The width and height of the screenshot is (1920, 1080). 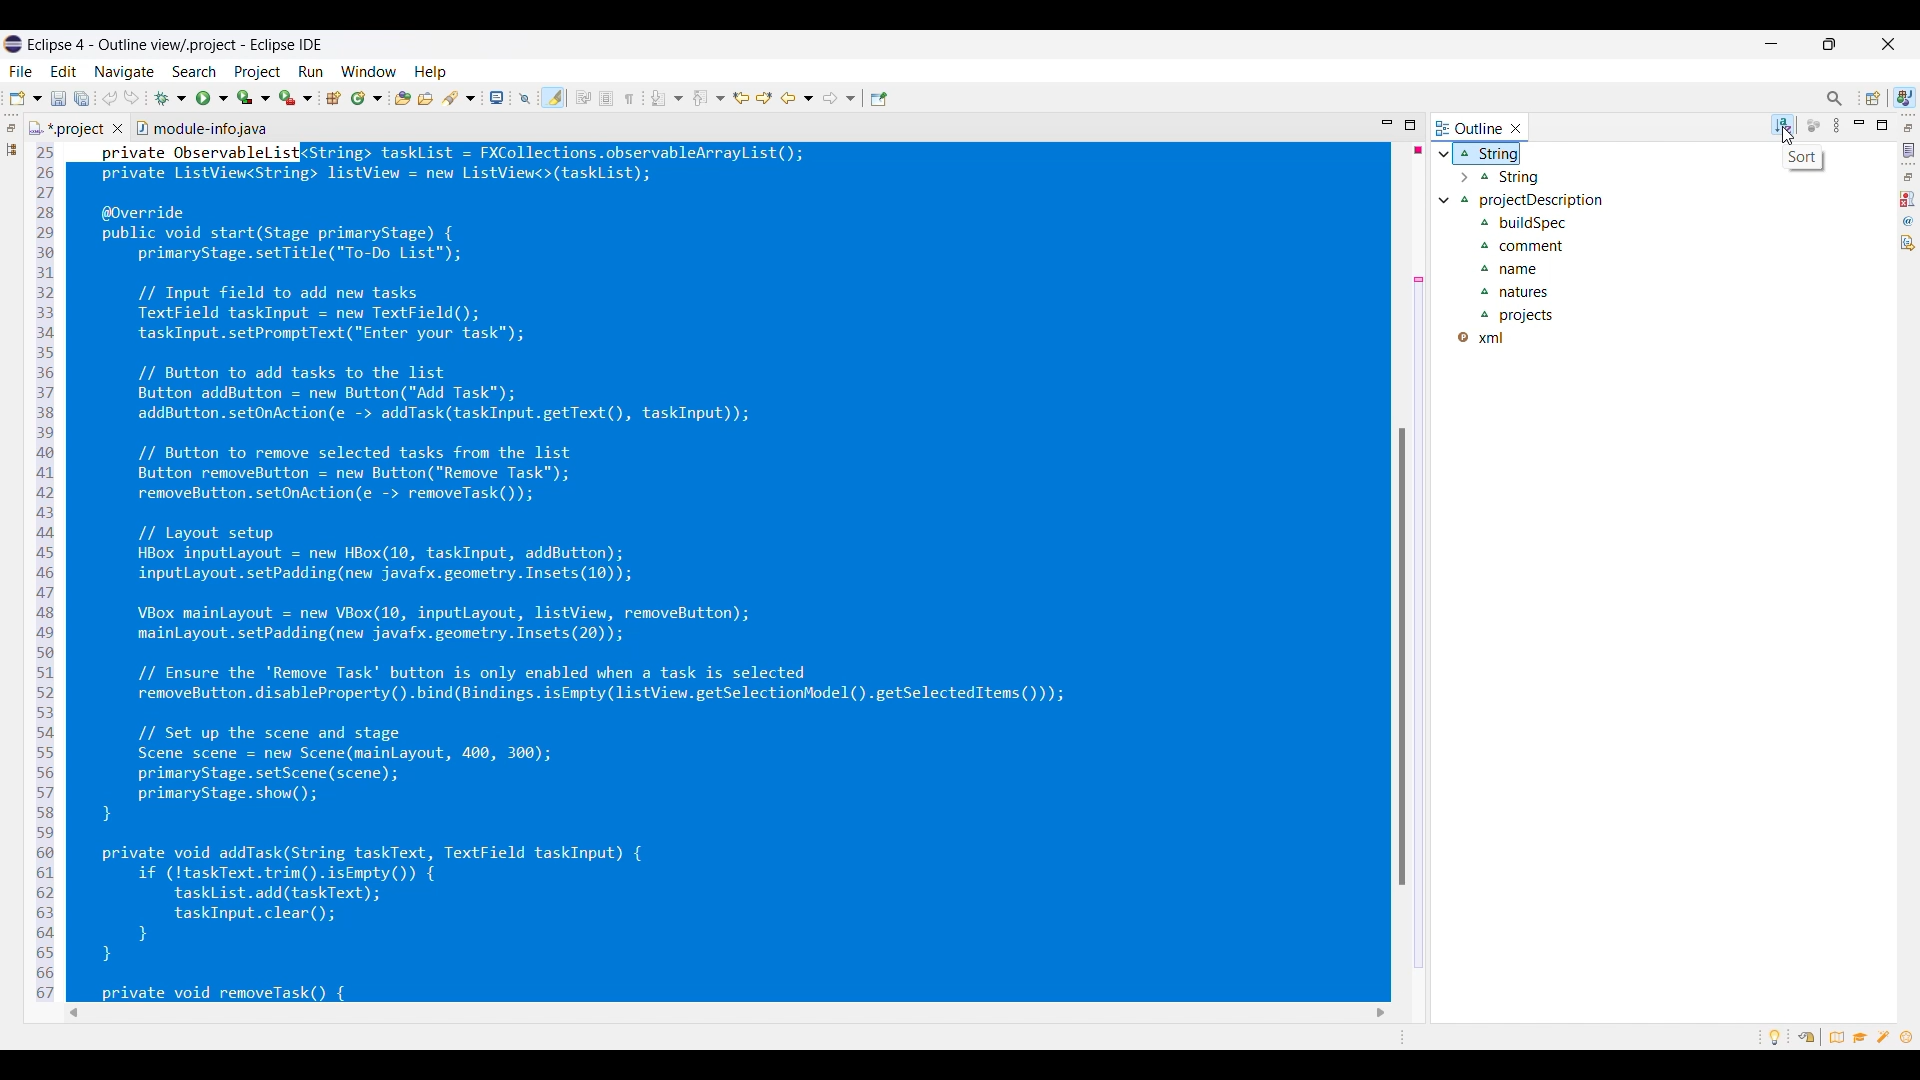 What do you see at coordinates (583, 97) in the screenshot?
I see `Toggle word wrap` at bounding box center [583, 97].